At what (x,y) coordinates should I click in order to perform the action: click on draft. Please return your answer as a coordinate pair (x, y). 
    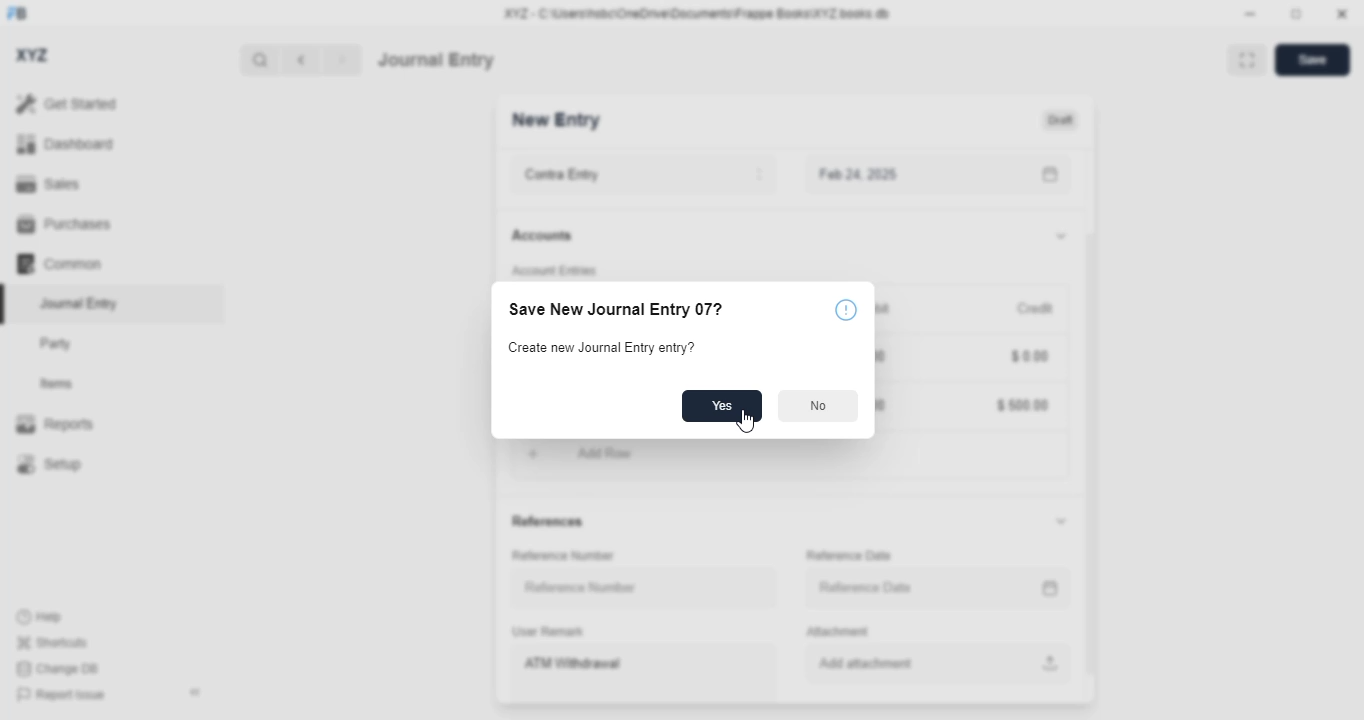
    Looking at the image, I should click on (1061, 119).